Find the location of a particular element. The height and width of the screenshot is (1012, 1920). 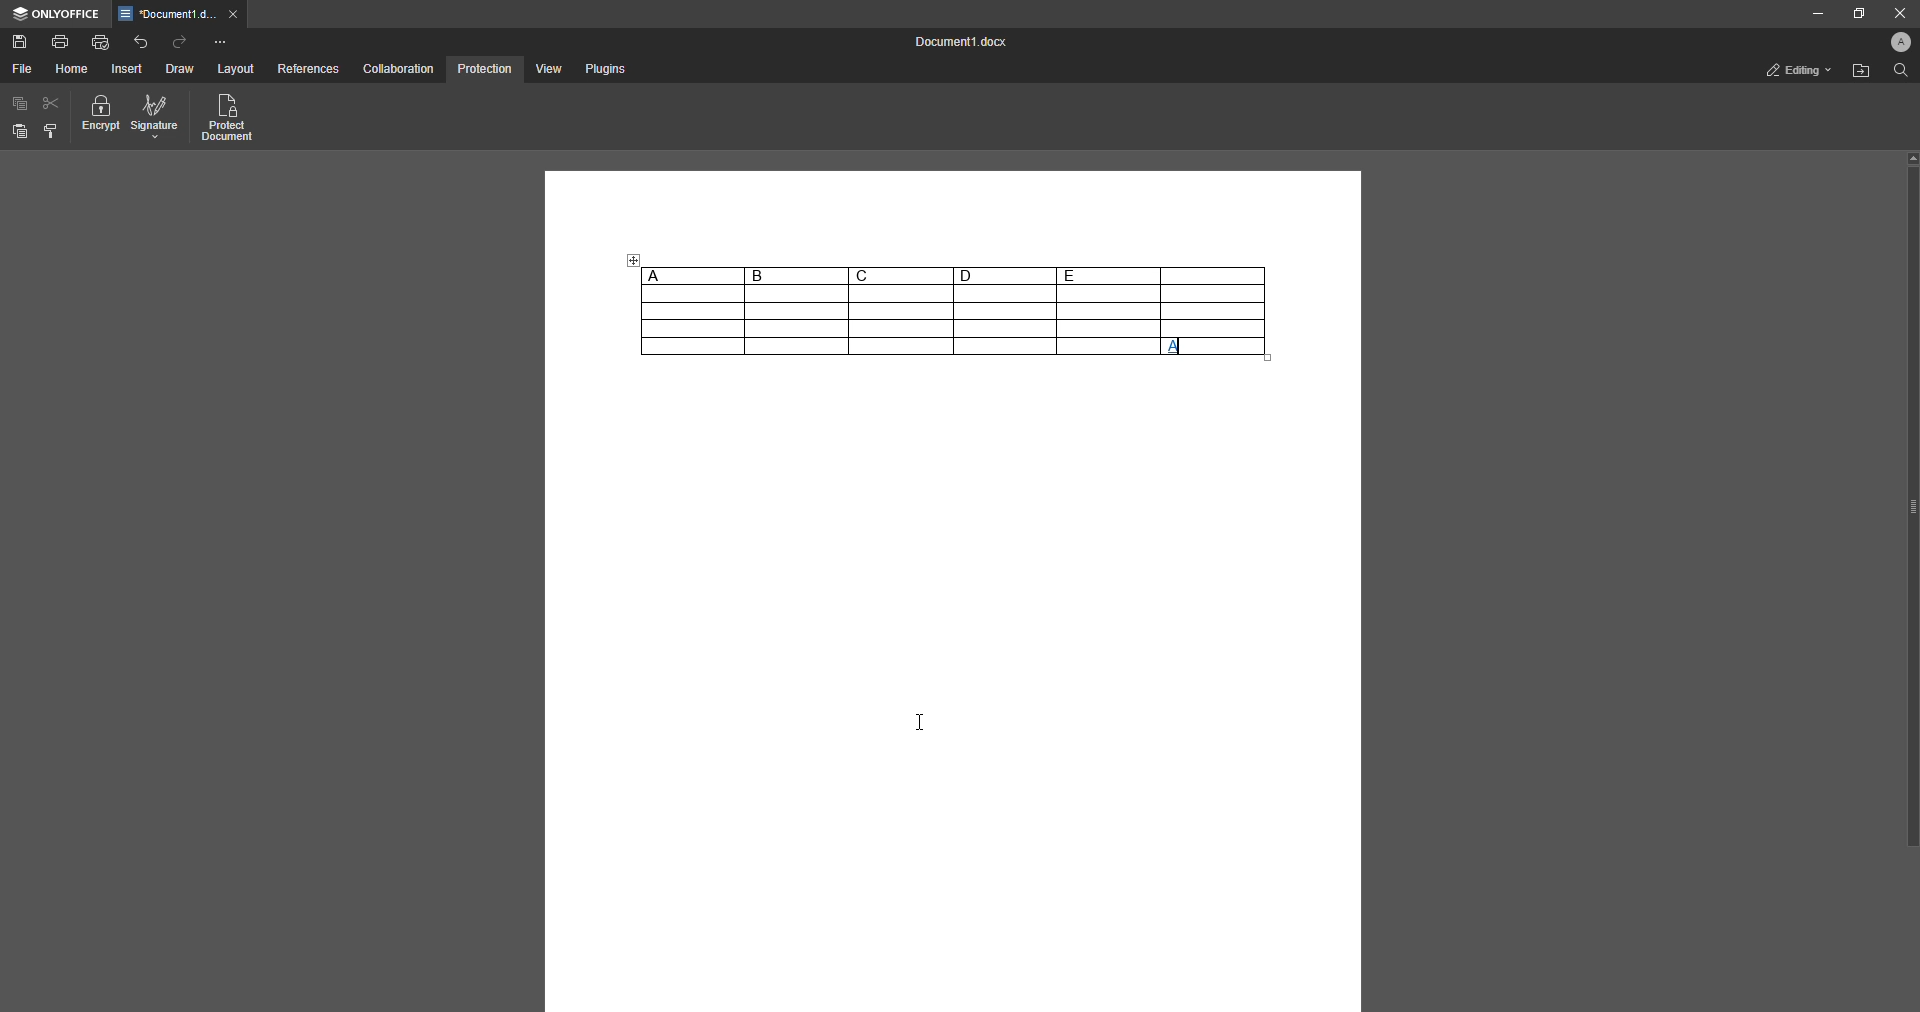

A is located at coordinates (1176, 350).